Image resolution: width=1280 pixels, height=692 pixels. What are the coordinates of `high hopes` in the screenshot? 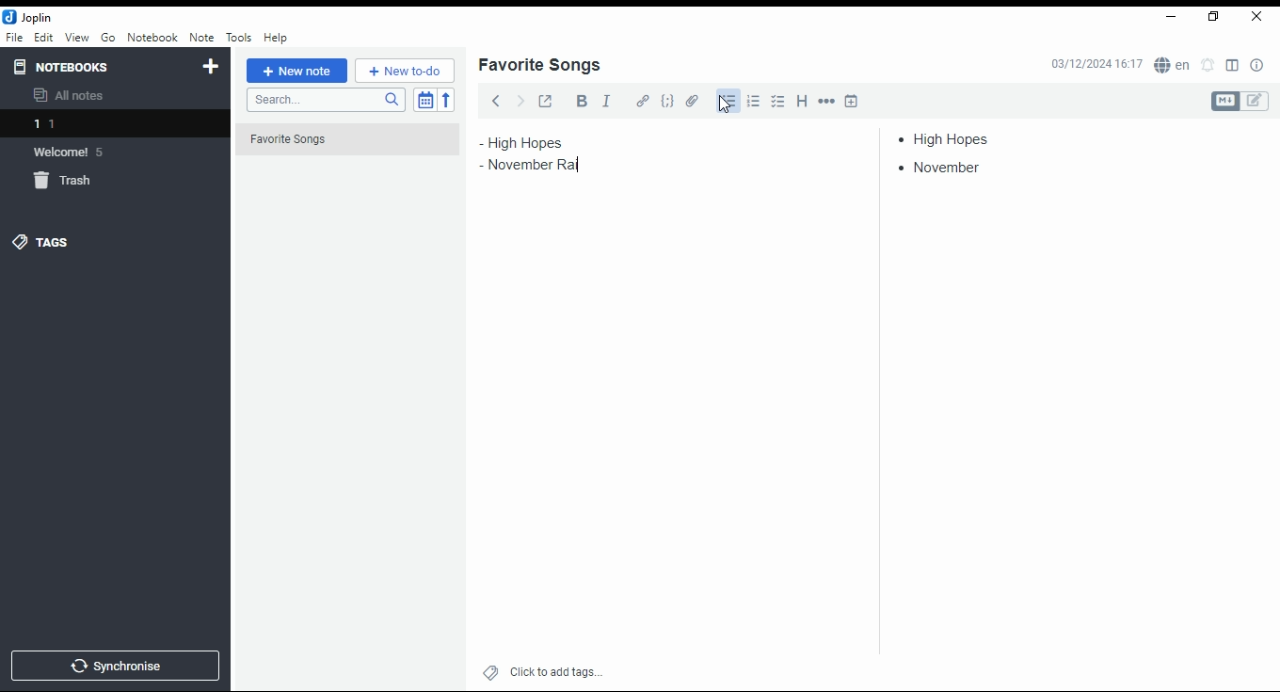 It's located at (953, 139).